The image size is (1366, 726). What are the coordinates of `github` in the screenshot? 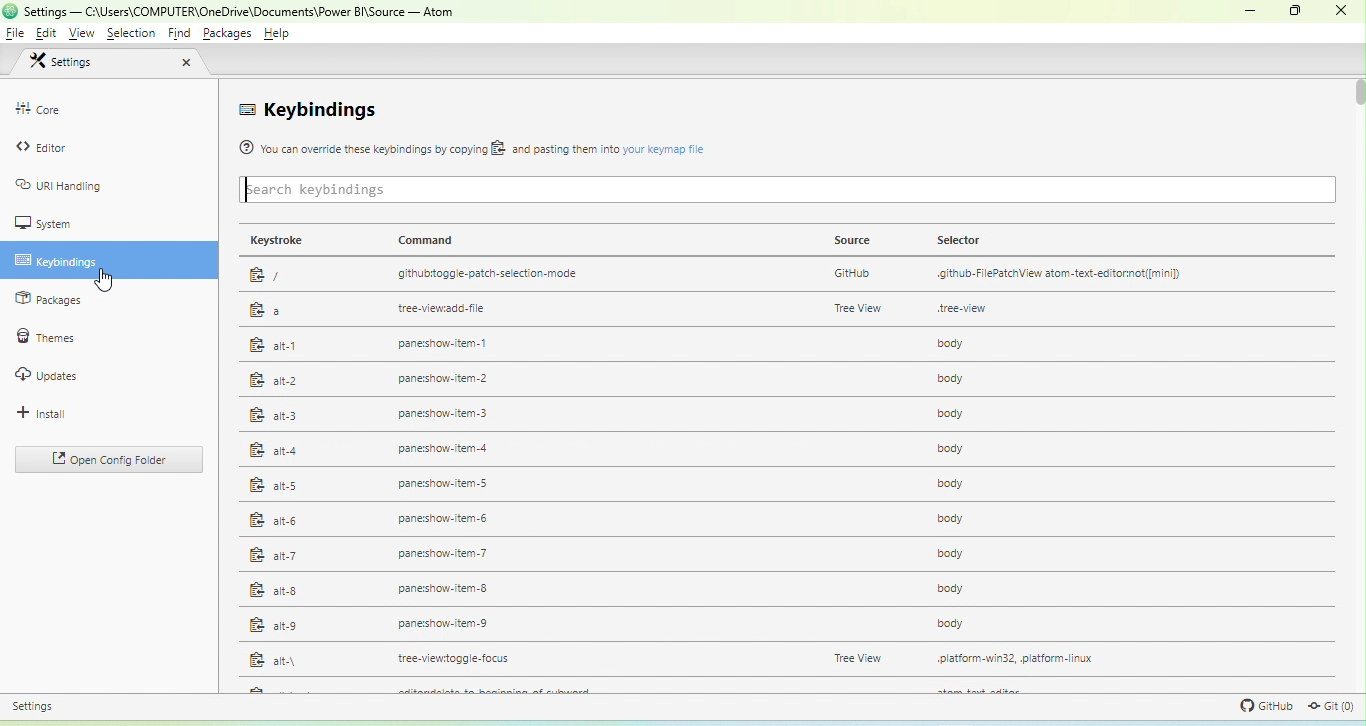 It's located at (1261, 706).